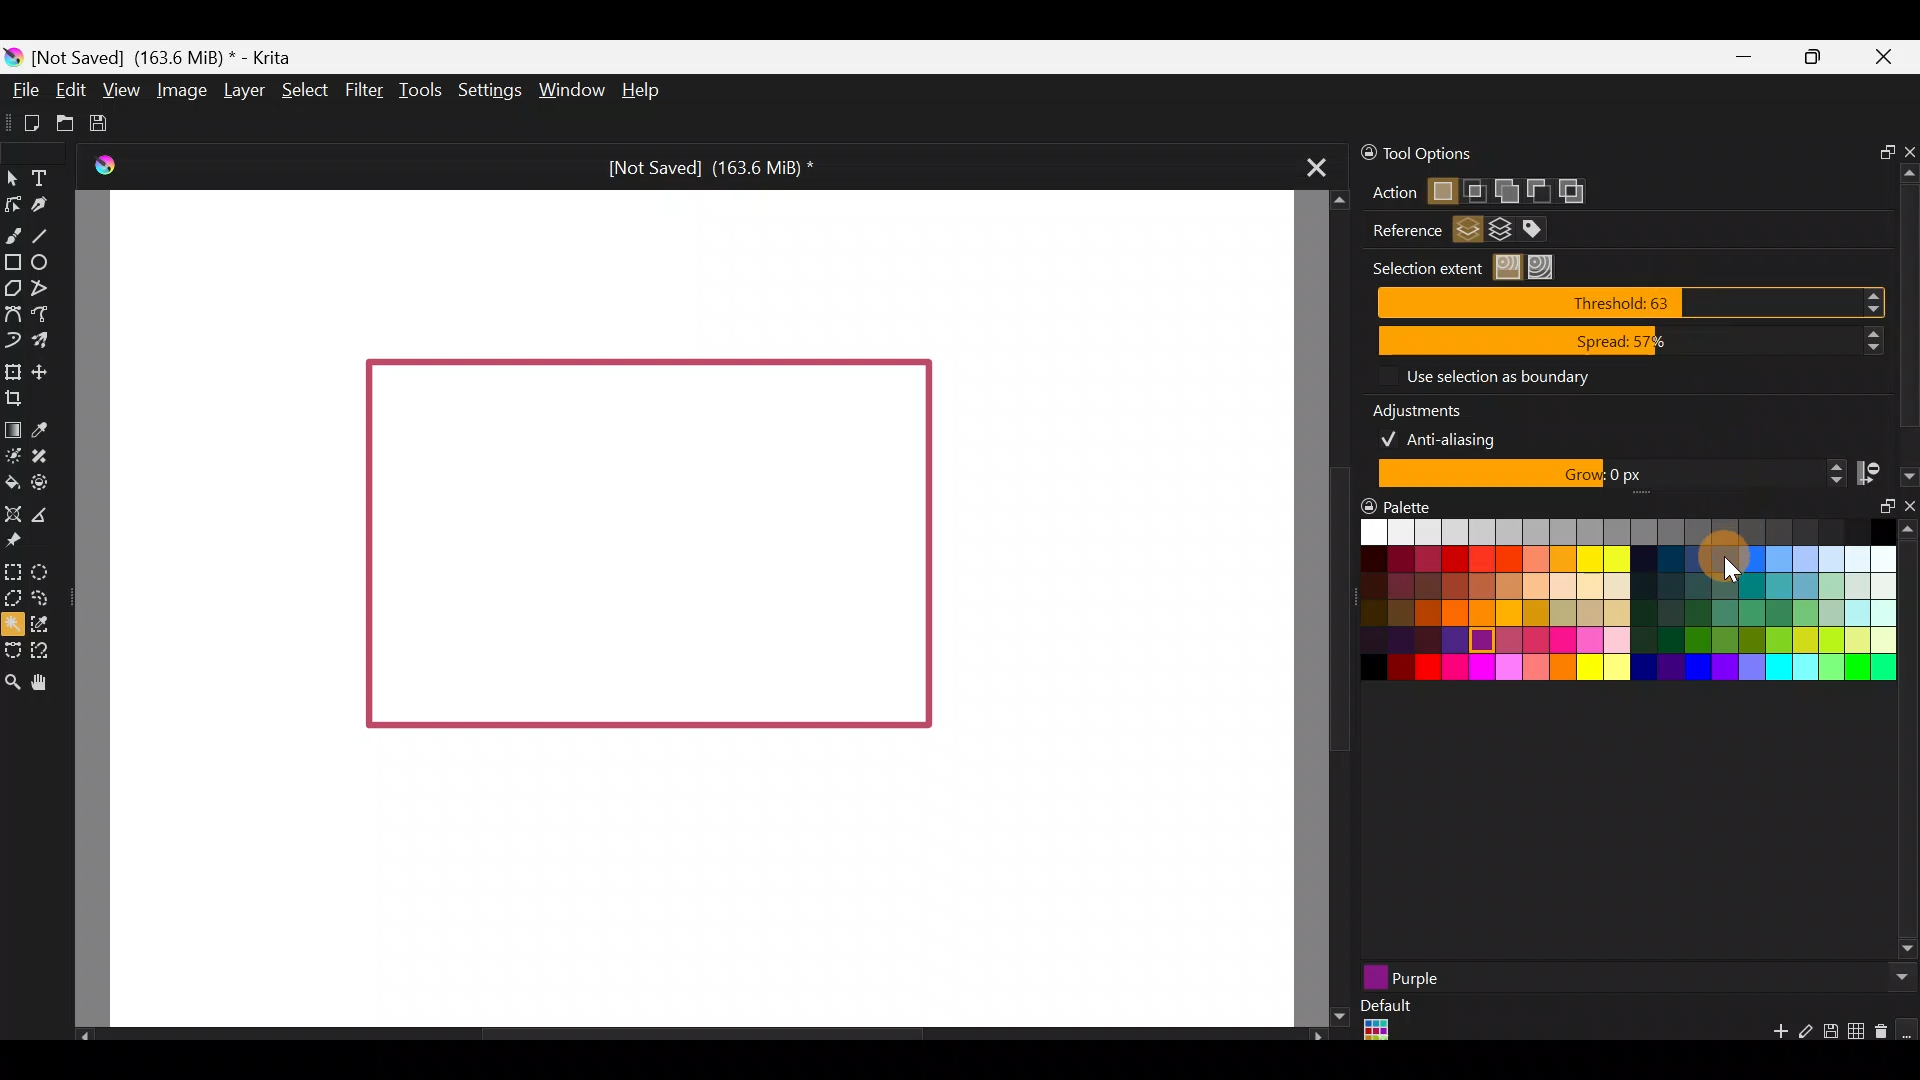  Describe the element at coordinates (46, 680) in the screenshot. I see `Pan tool` at that location.